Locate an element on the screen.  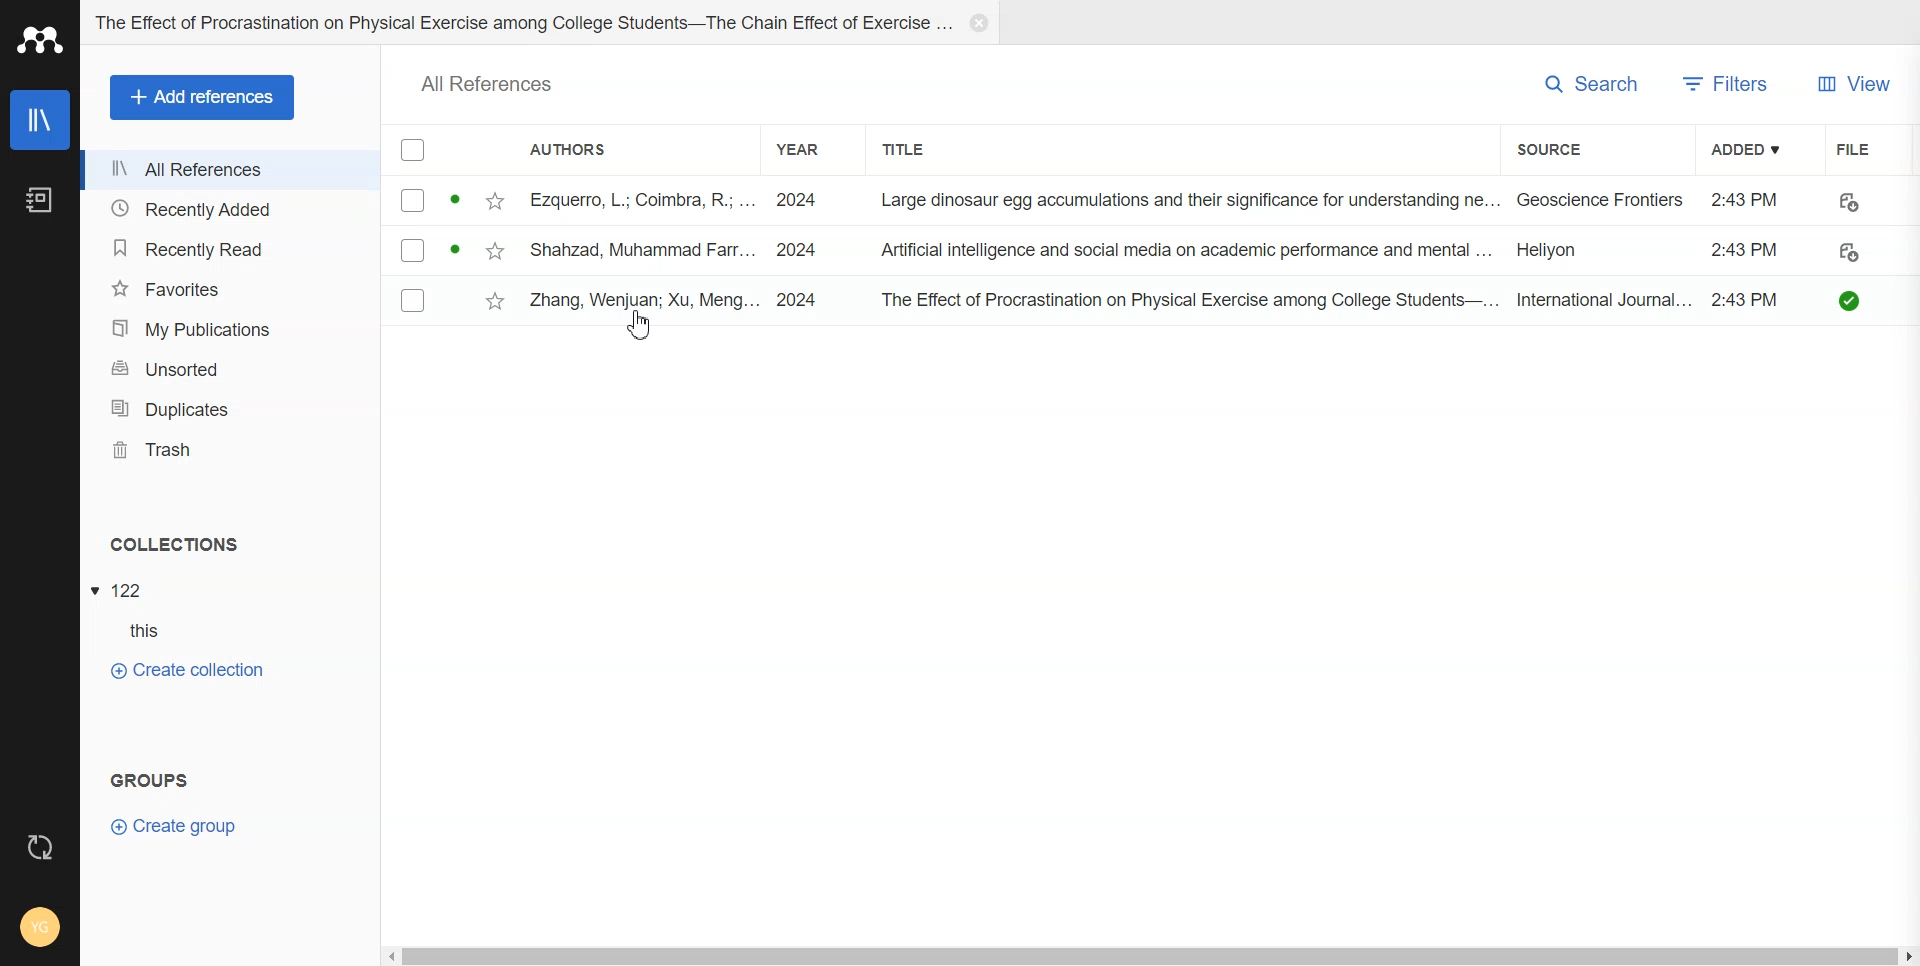
Create Group is located at coordinates (175, 828).